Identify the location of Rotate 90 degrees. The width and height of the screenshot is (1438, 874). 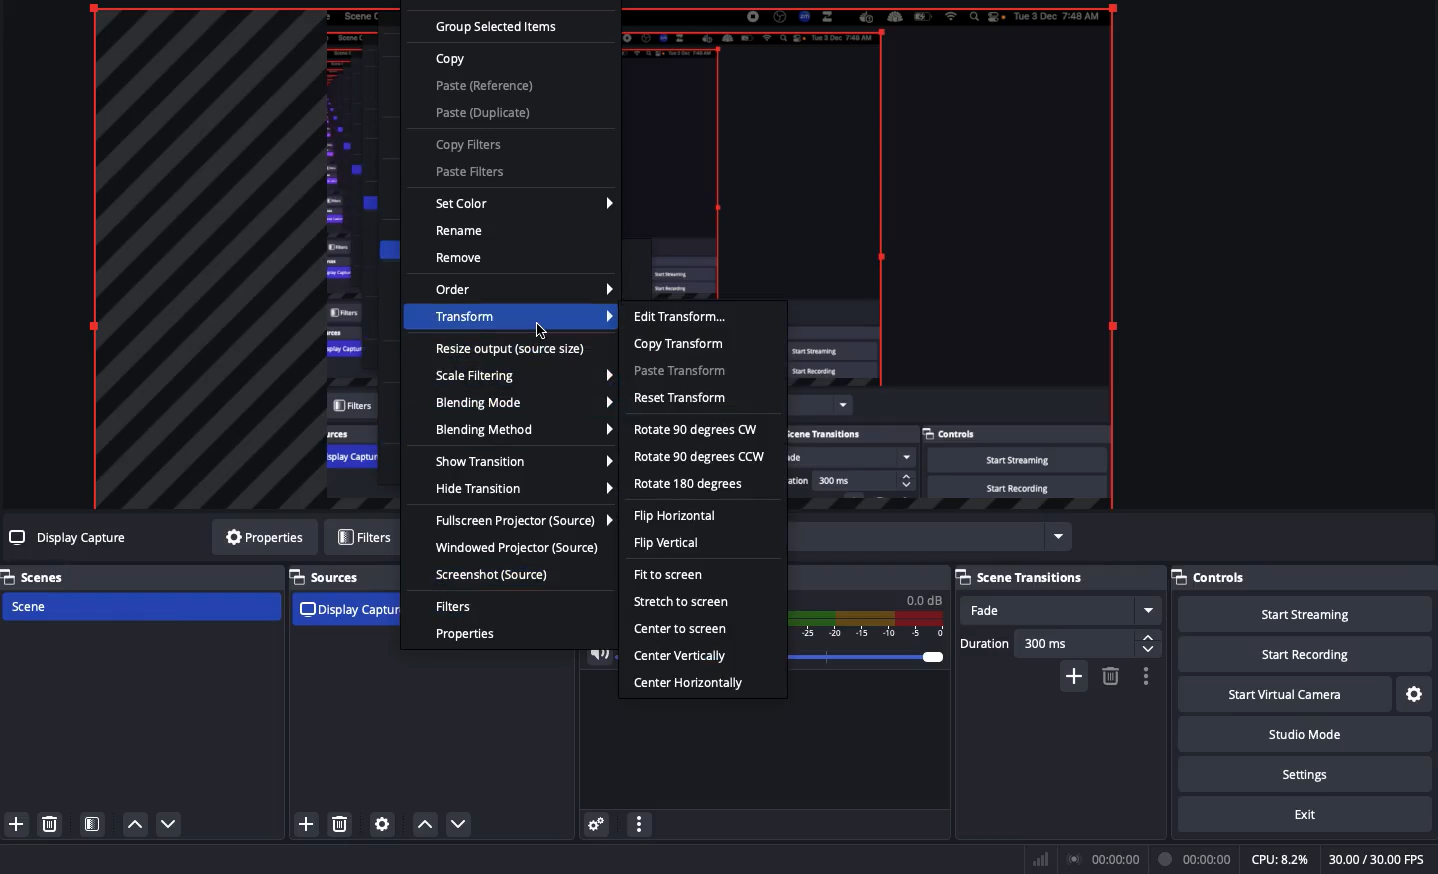
(701, 460).